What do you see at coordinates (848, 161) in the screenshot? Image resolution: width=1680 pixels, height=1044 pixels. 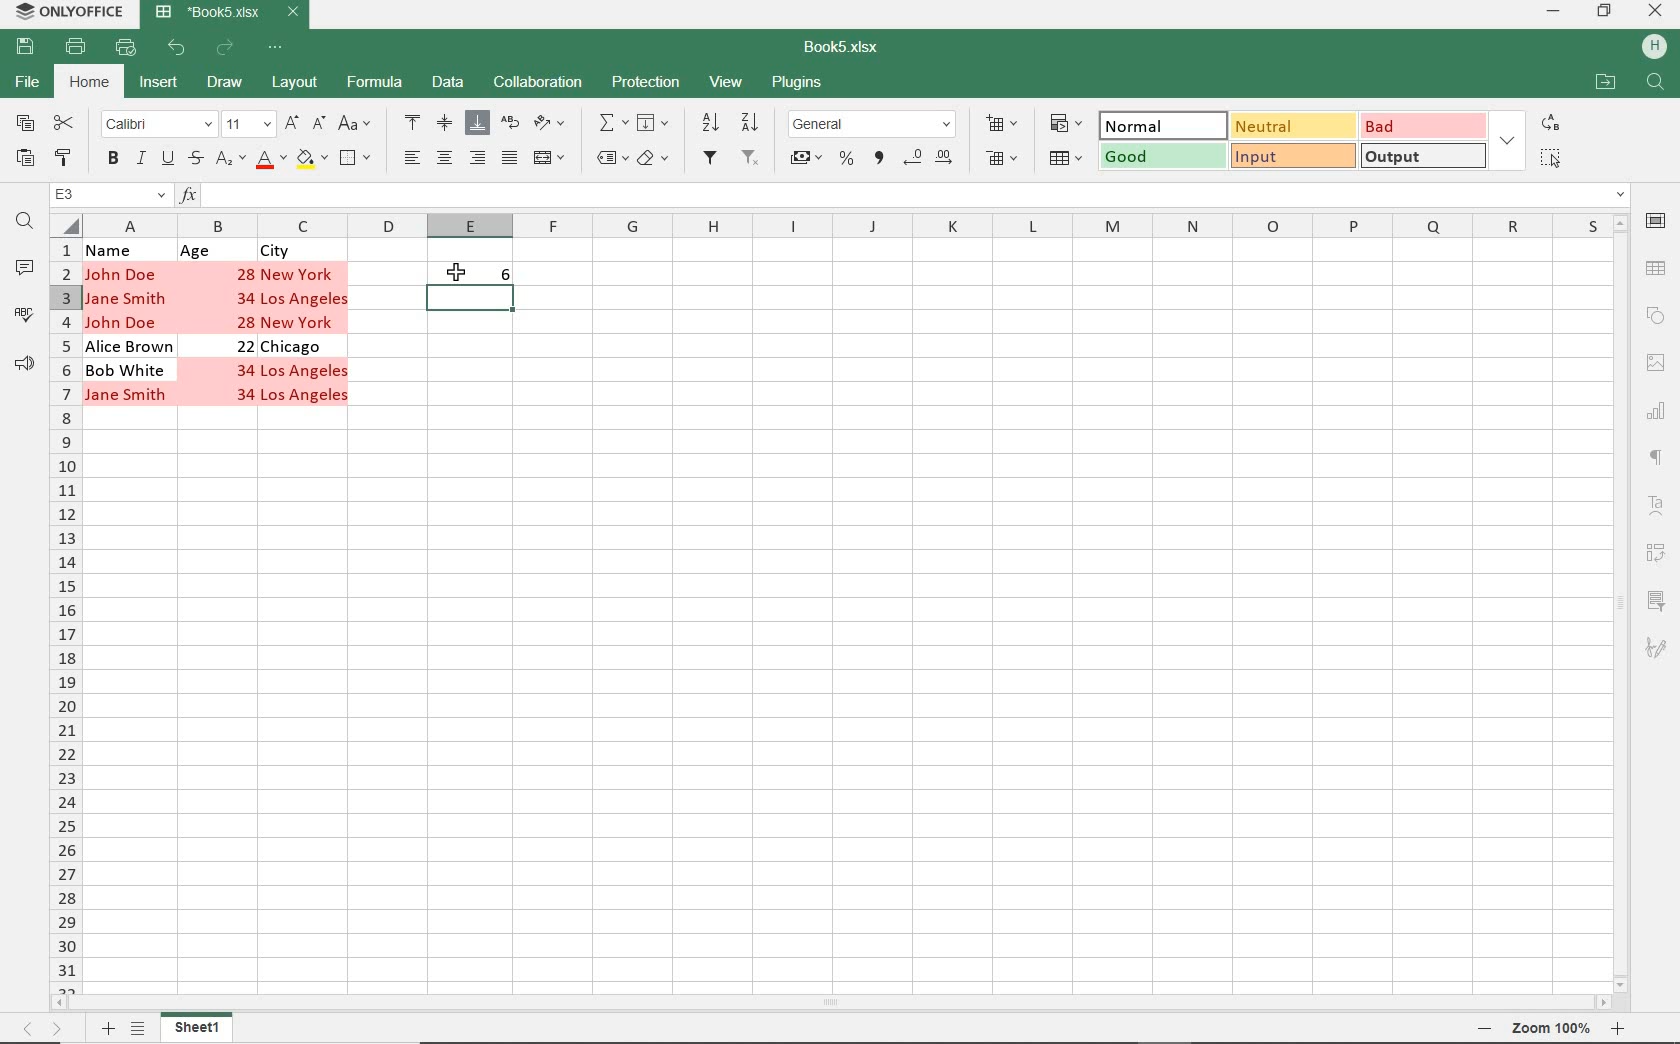 I see `PERCENT STYLE` at bounding box center [848, 161].